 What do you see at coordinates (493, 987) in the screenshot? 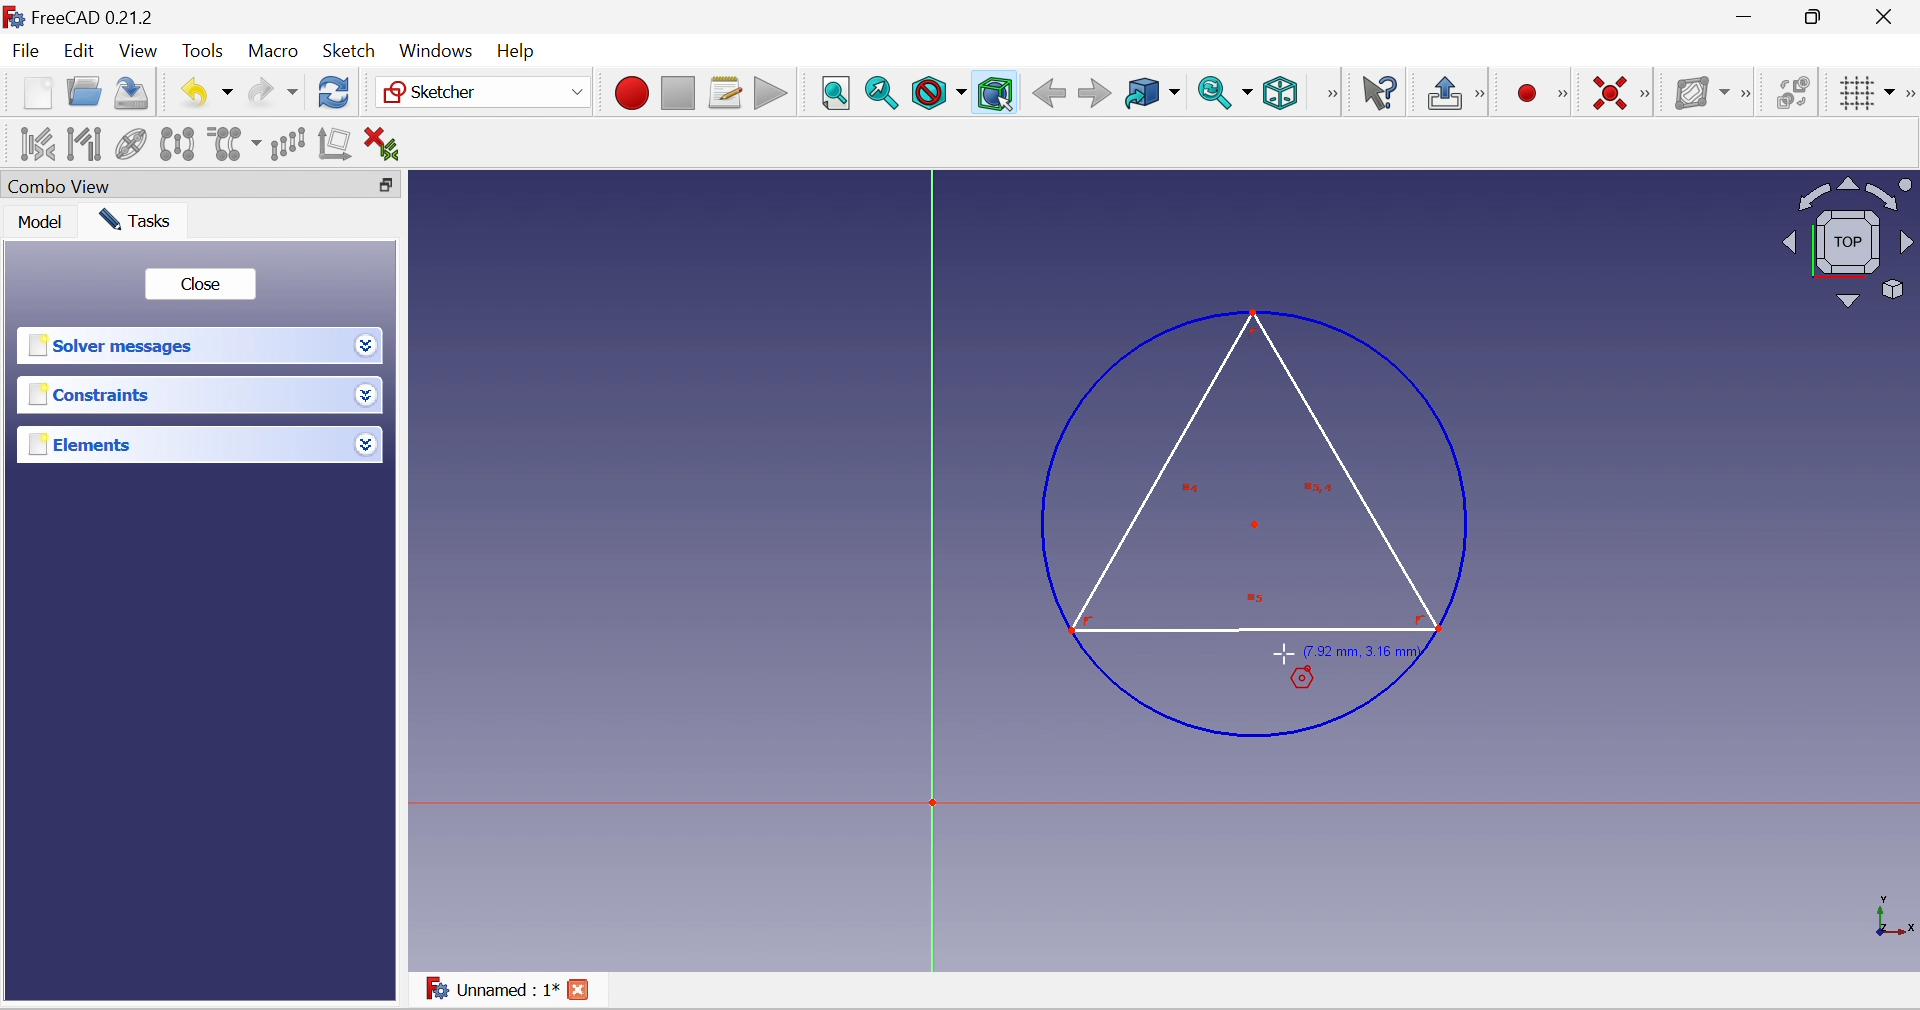
I see `Unnamed : 1*` at bounding box center [493, 987].